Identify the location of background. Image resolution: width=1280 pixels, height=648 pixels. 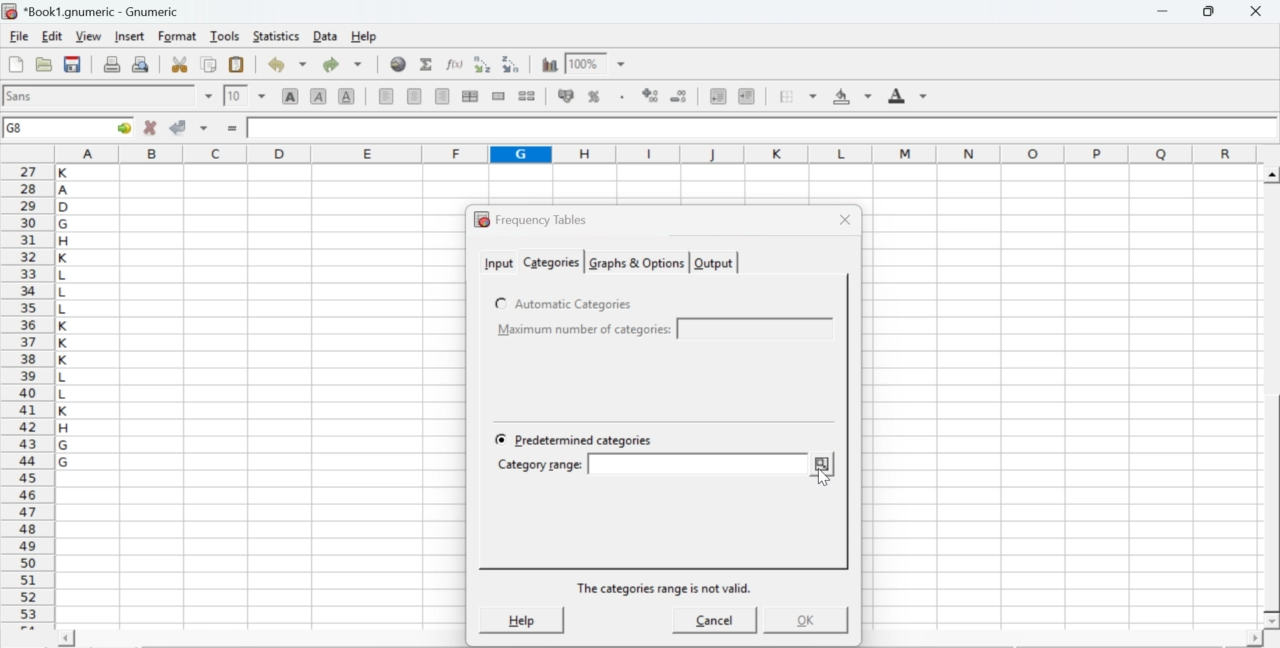
(854, 96).